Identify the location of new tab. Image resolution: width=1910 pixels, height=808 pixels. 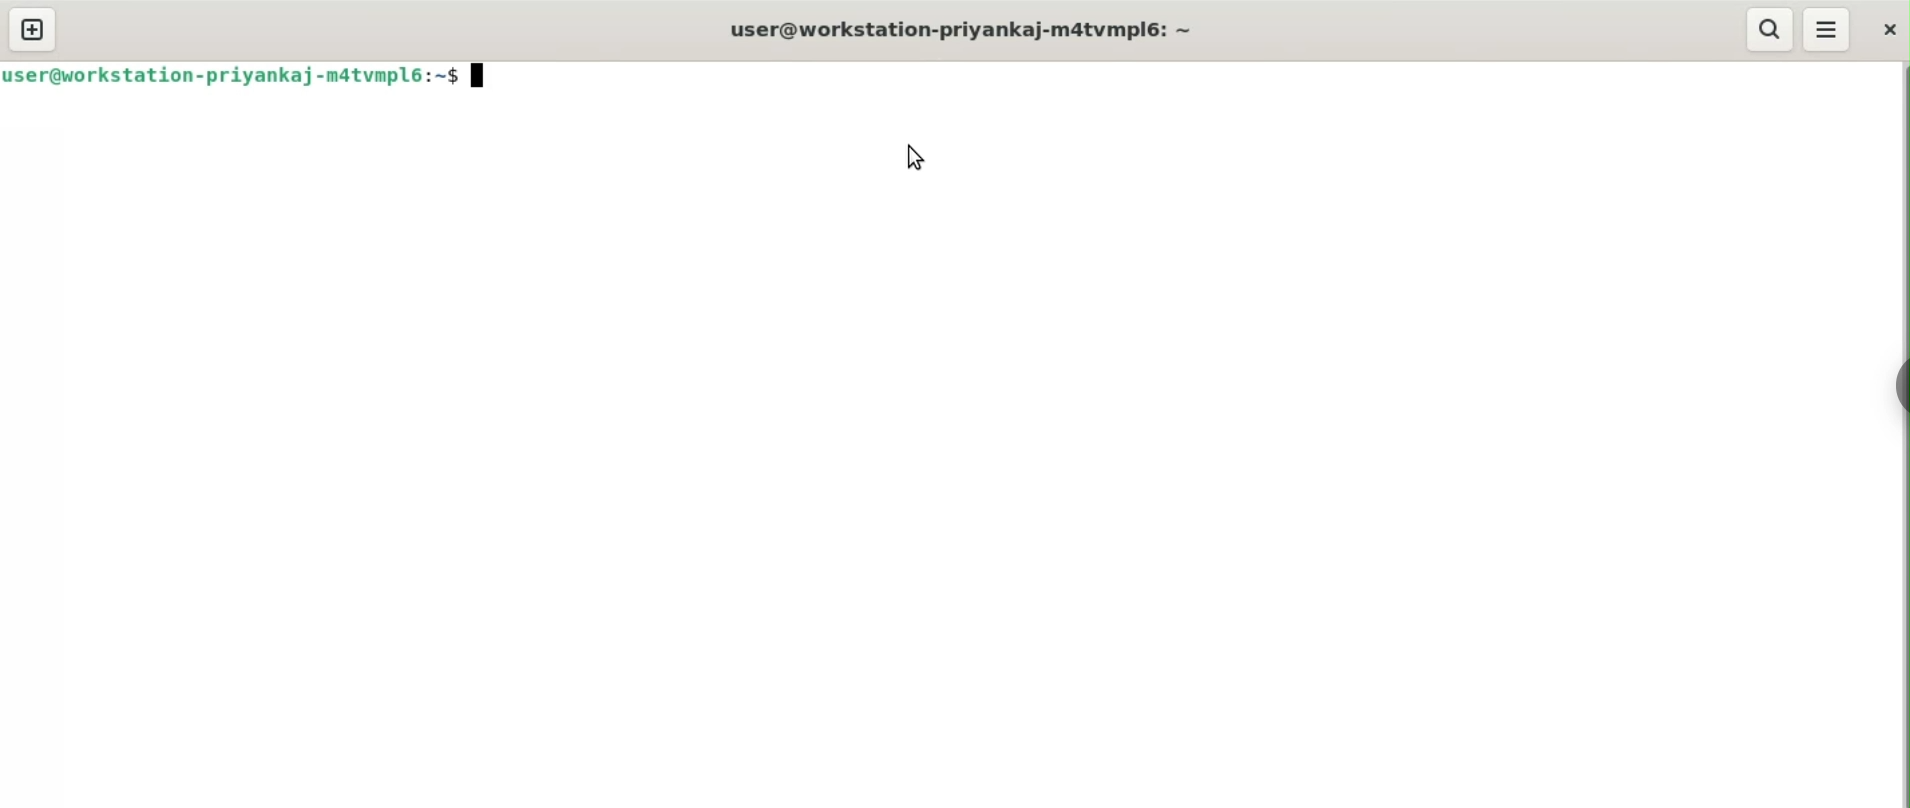
(37, 29).